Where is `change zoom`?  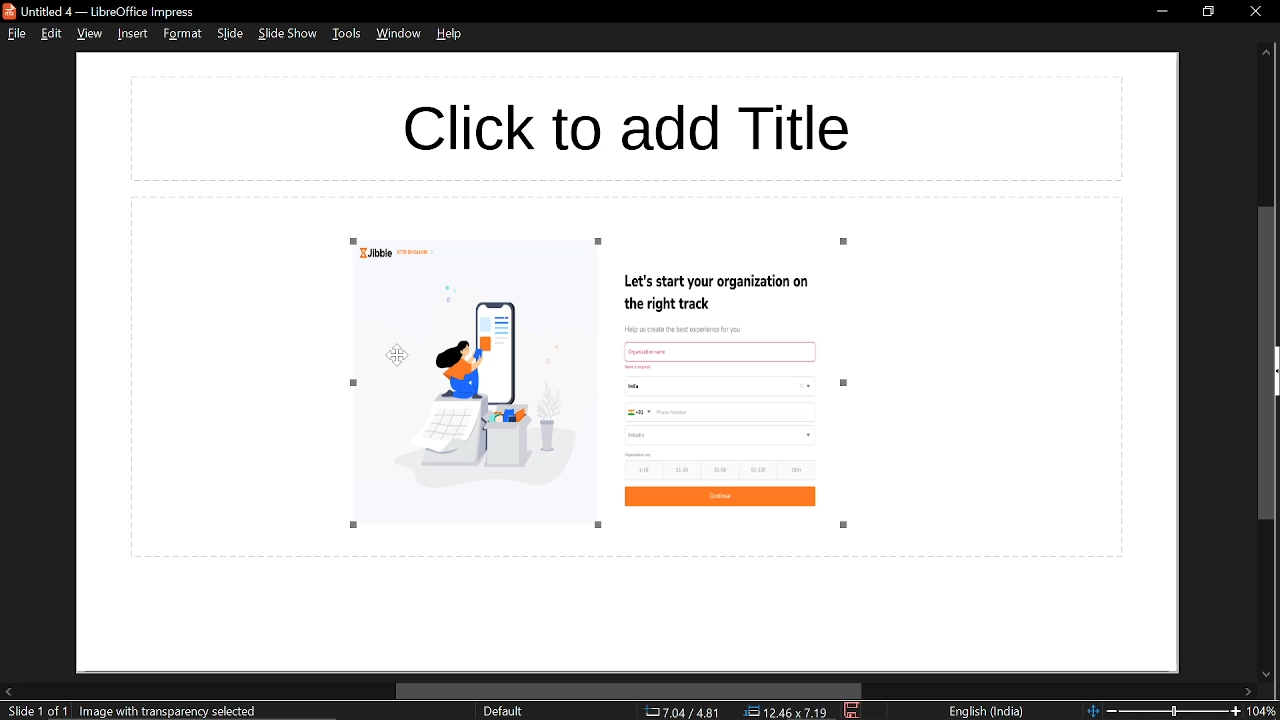 change zoom is located at coordinates (1162, 712).